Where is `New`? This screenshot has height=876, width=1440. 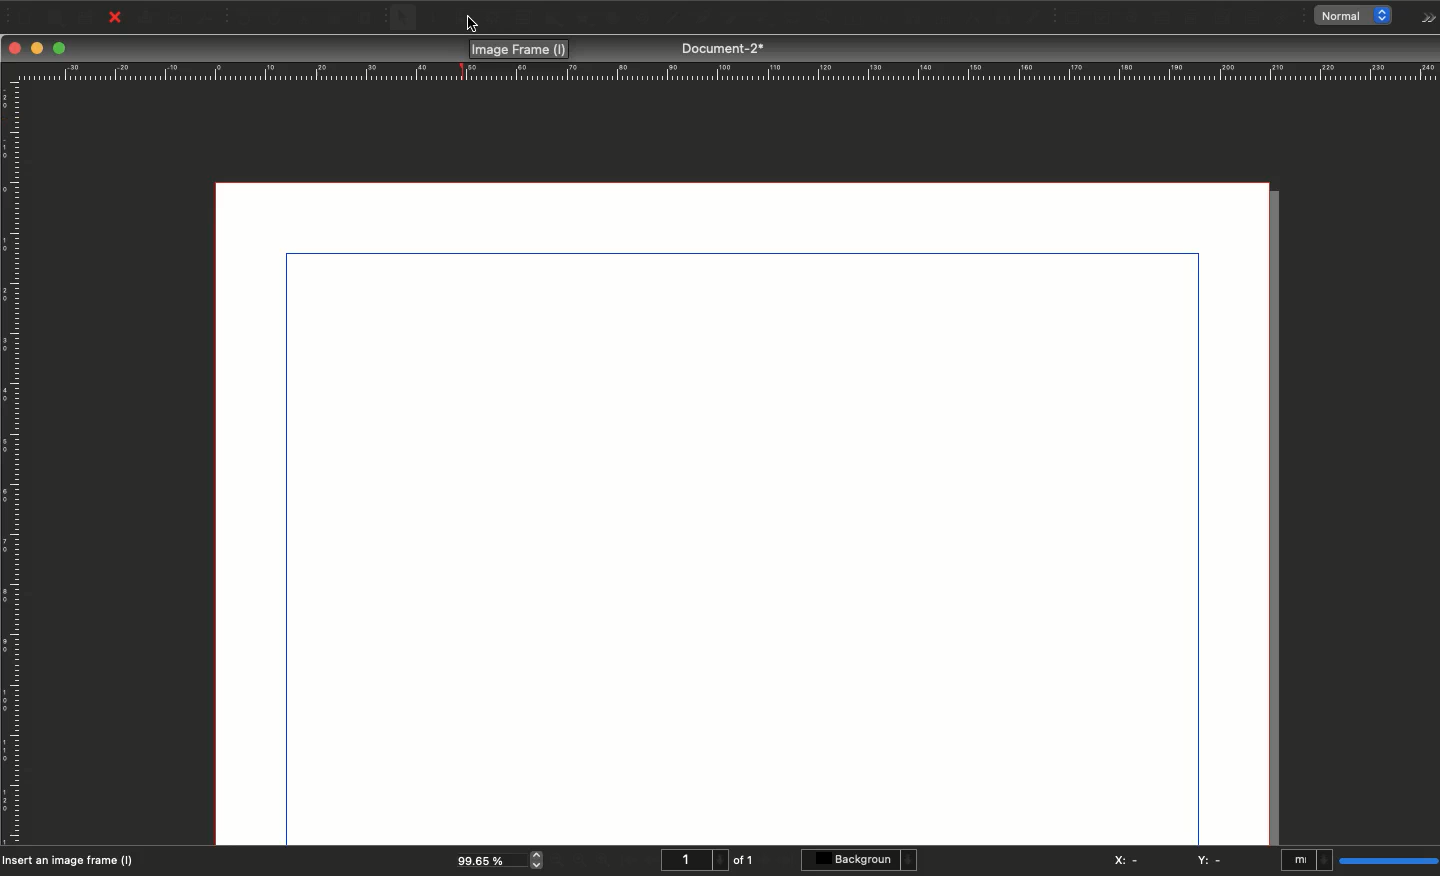
New is located at coordinates (22, 15).